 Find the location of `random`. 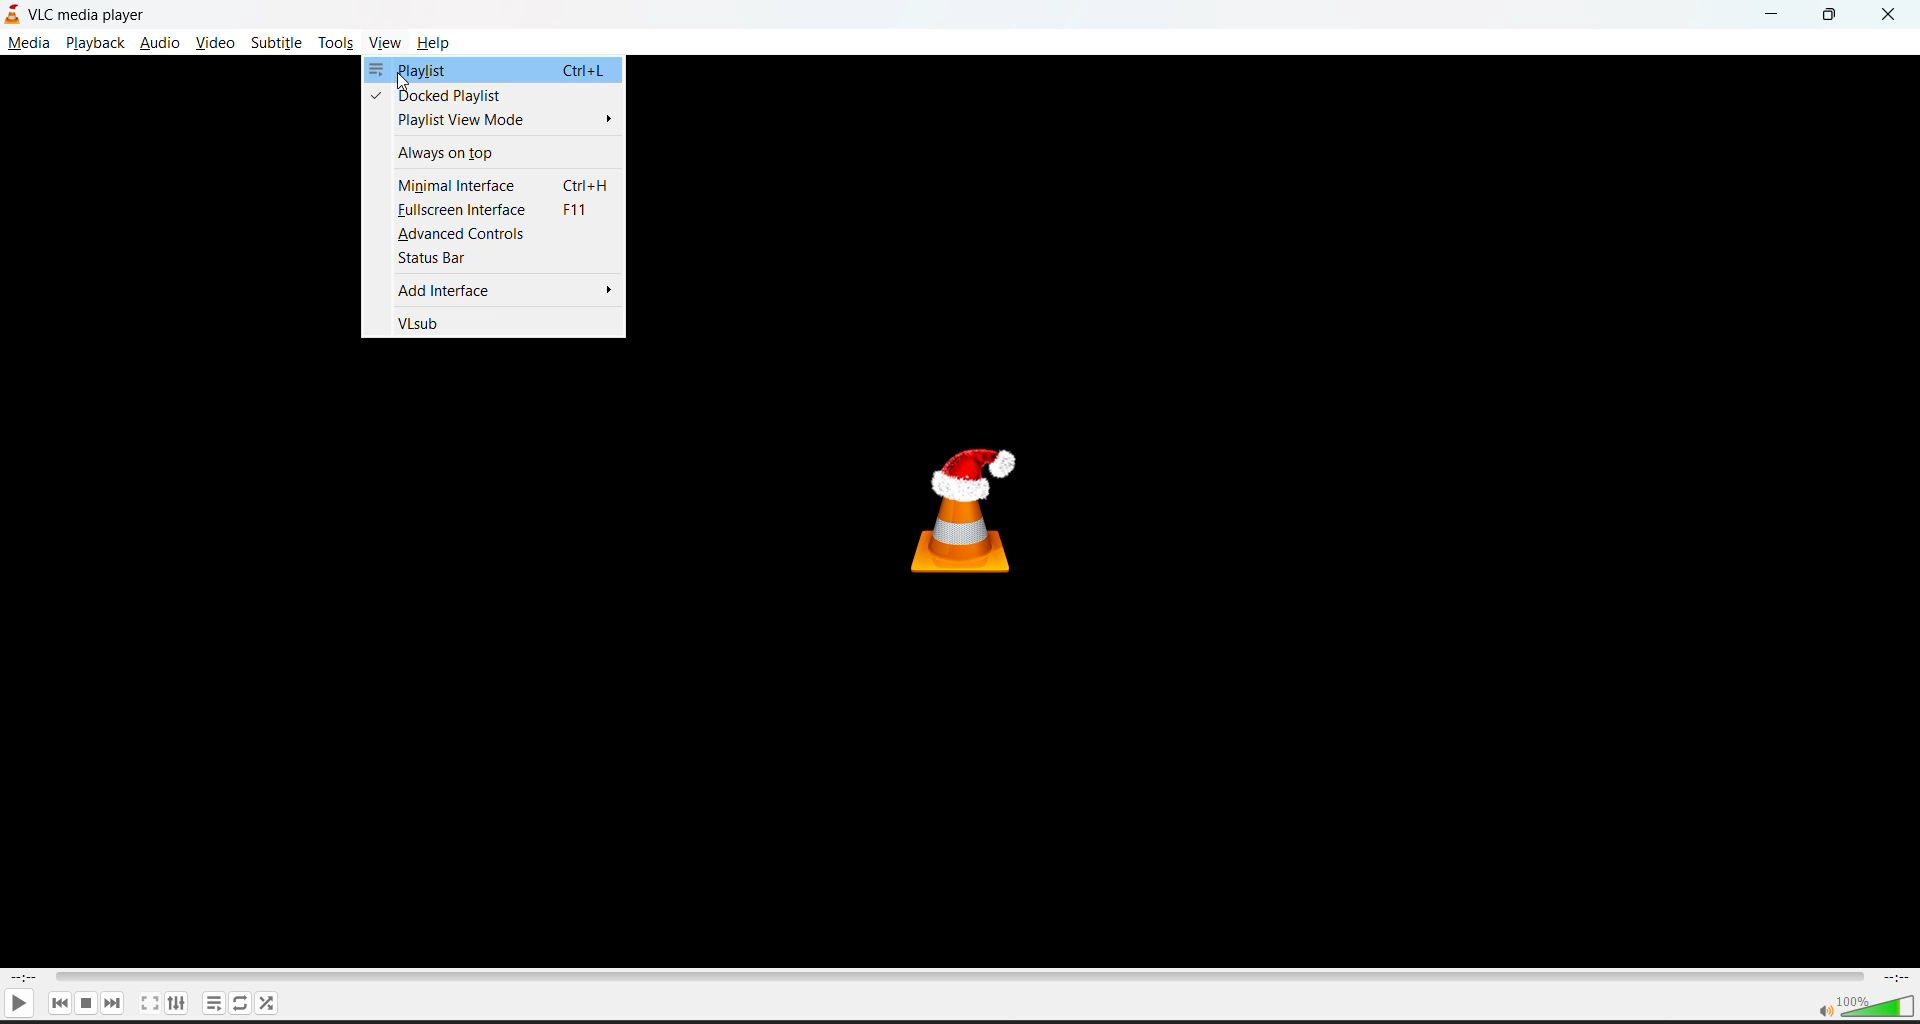

random is located at coordinates (269, 1004).